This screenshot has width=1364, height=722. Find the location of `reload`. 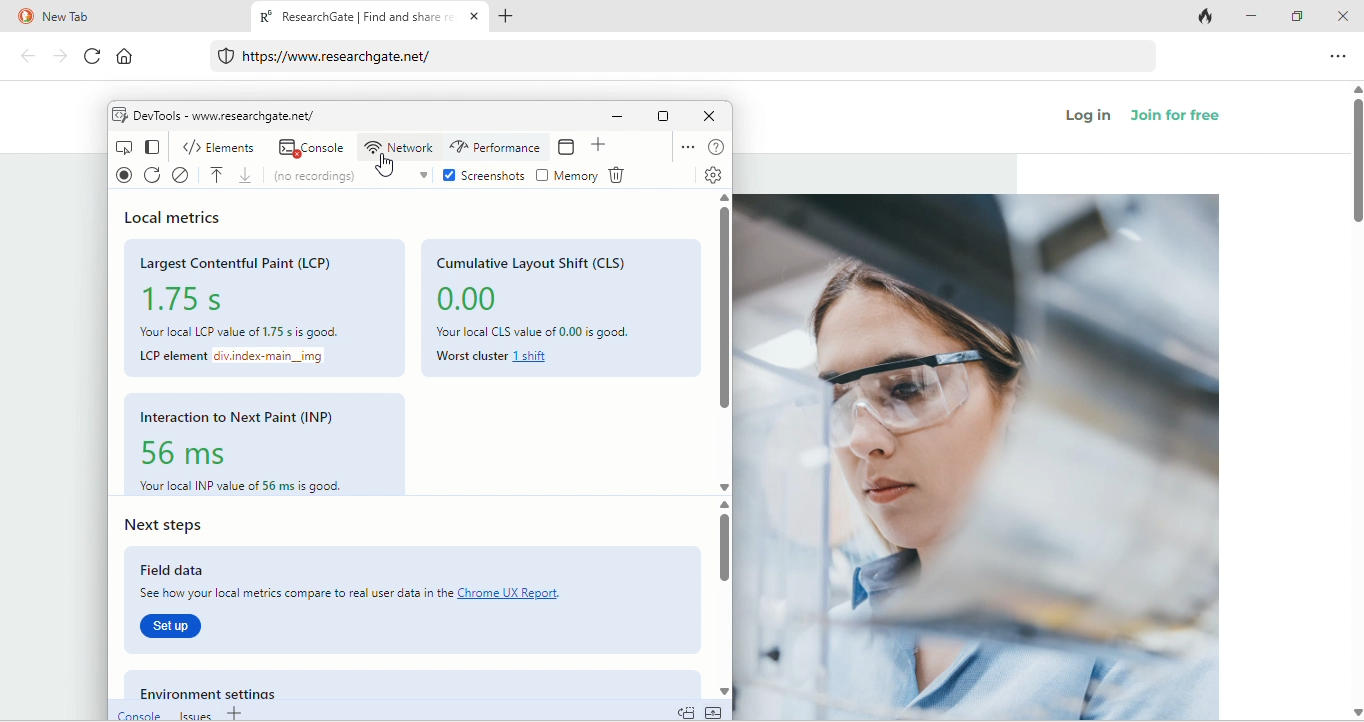

reload is located at coordinates (88, 57).